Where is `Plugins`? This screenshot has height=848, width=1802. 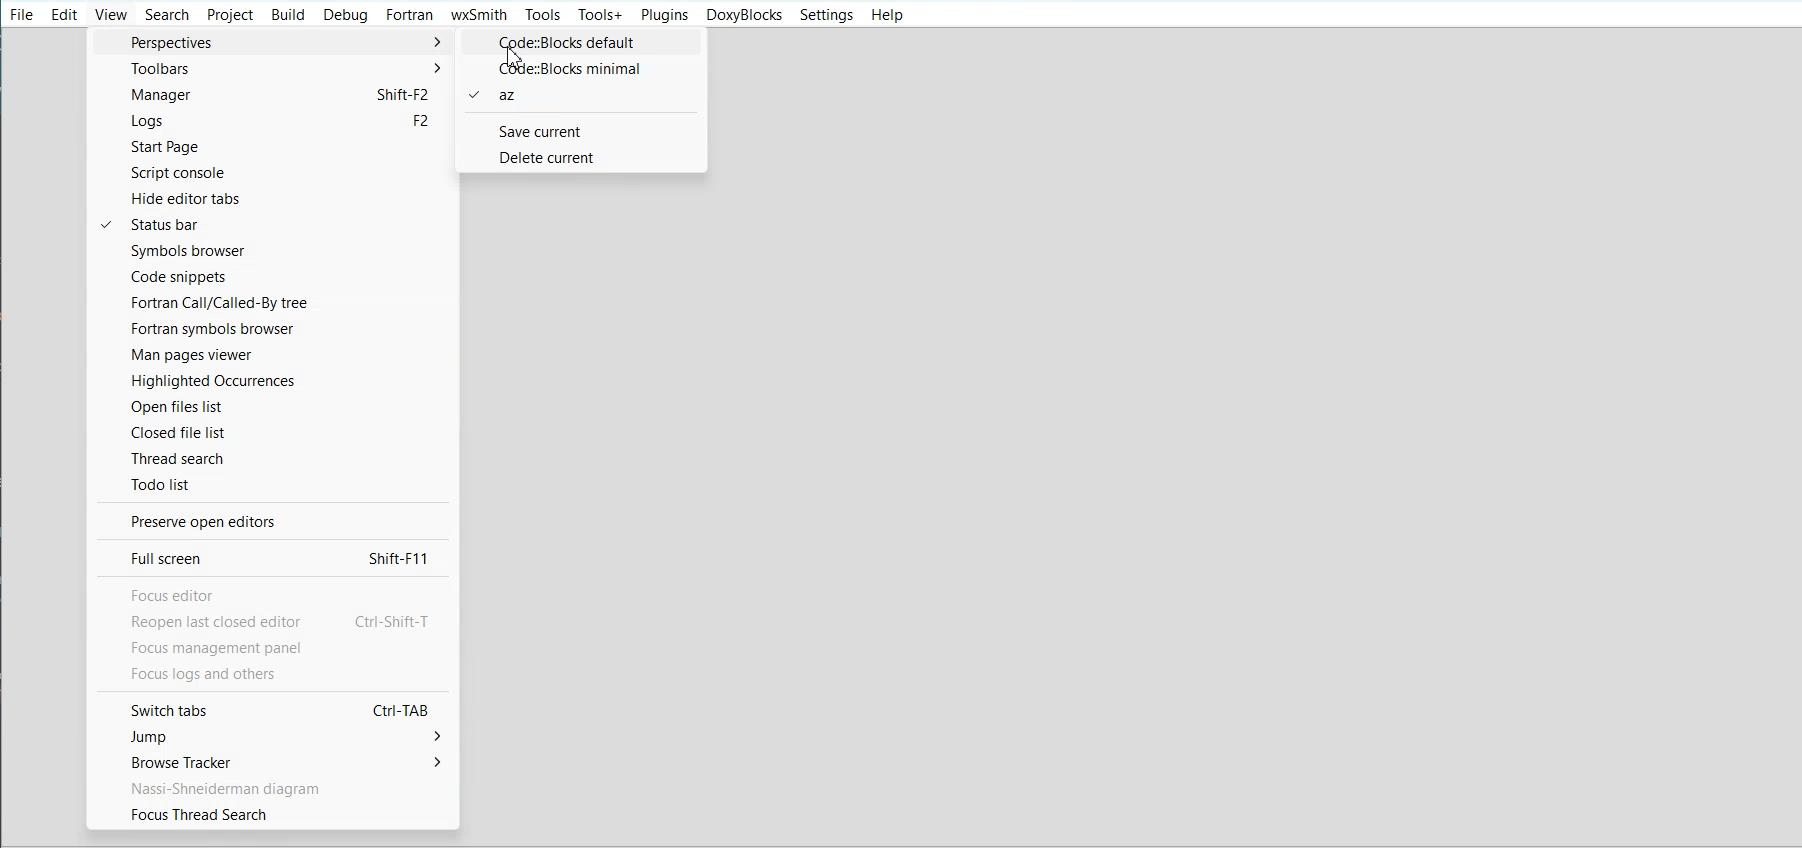 Plugins is located at coordinates (664, 15).